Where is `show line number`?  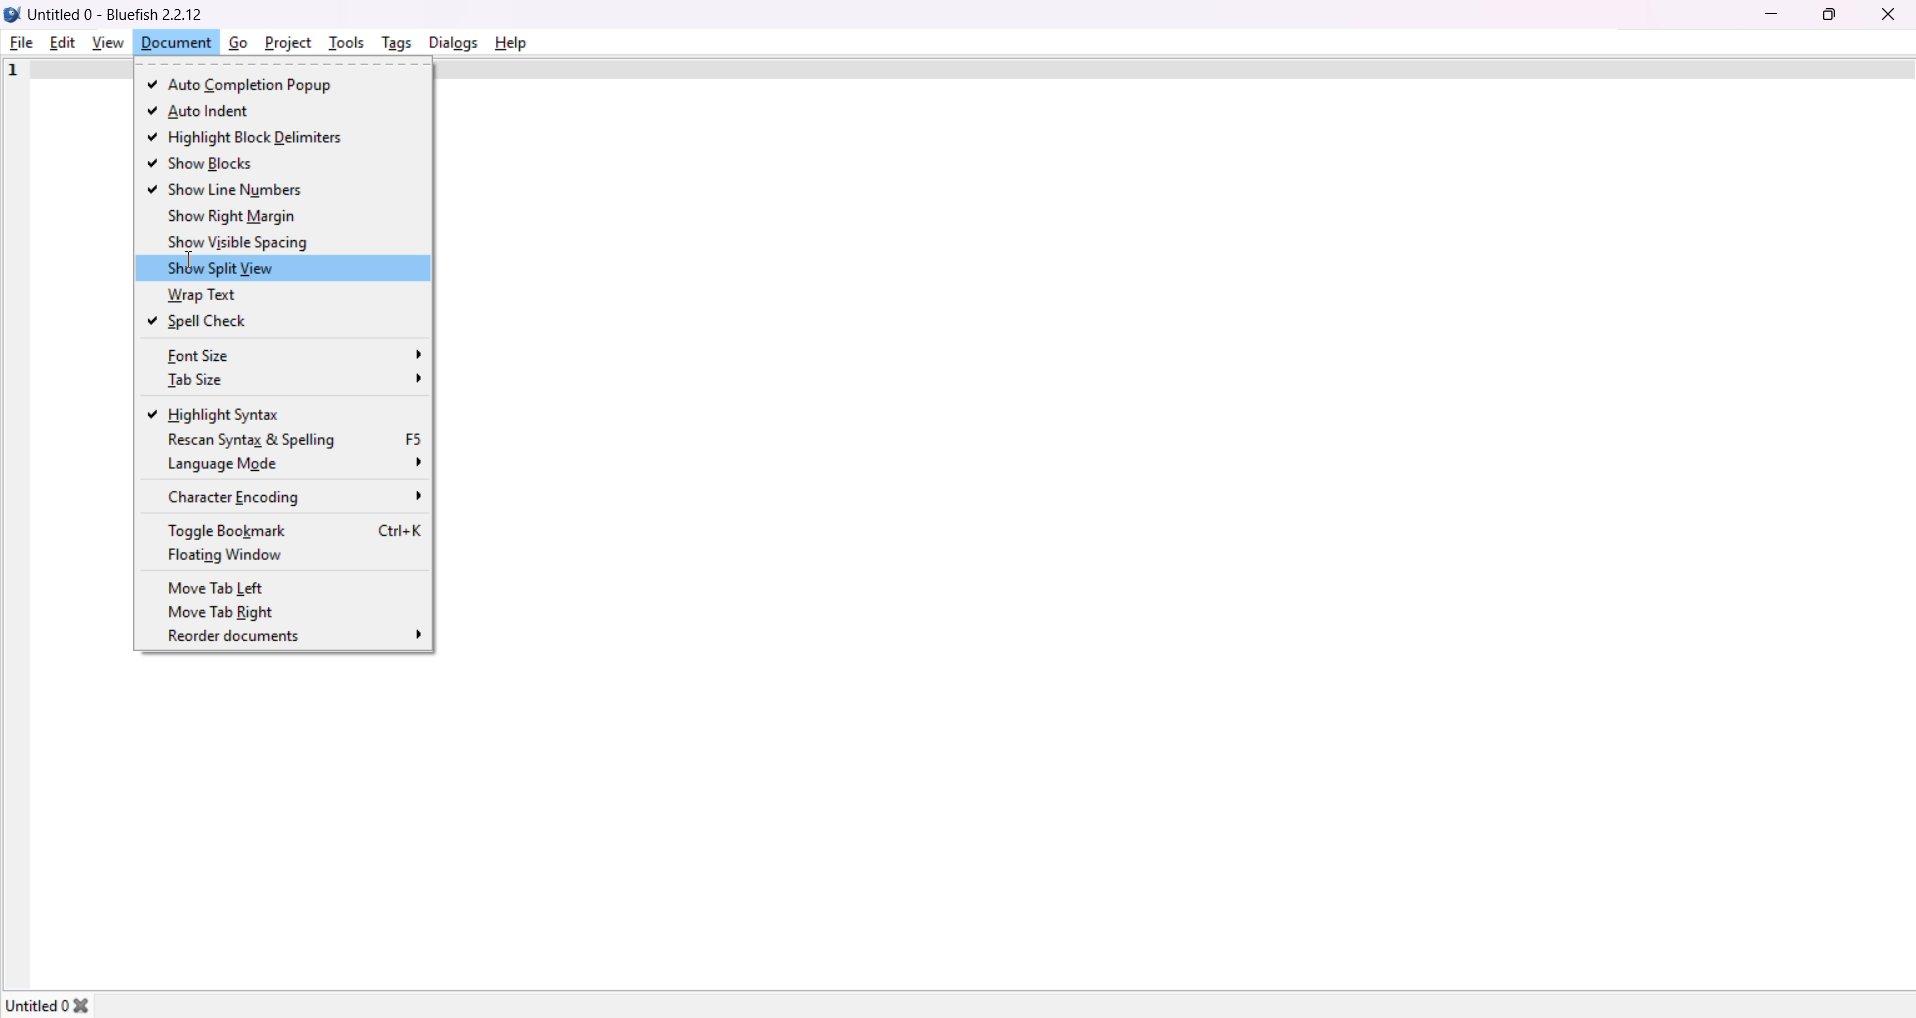 show line number is located at coordinates (230, 189).